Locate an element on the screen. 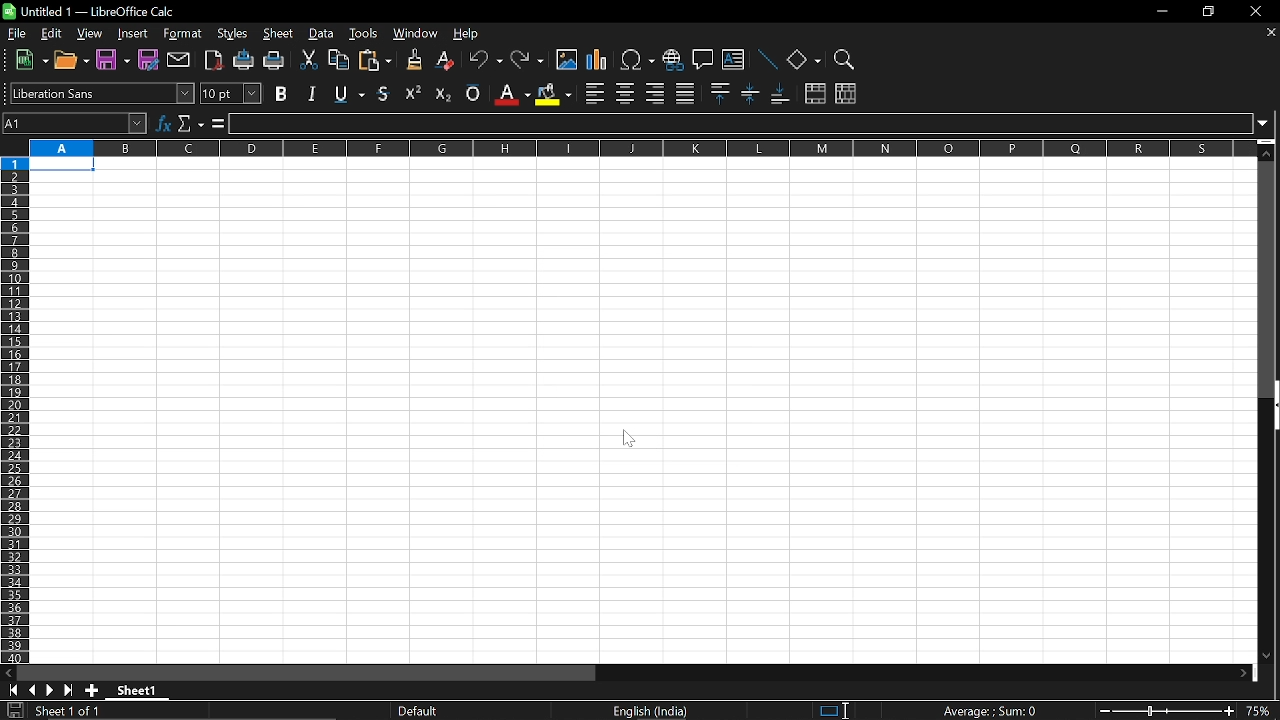  close is located at coordinates (1252, 13).